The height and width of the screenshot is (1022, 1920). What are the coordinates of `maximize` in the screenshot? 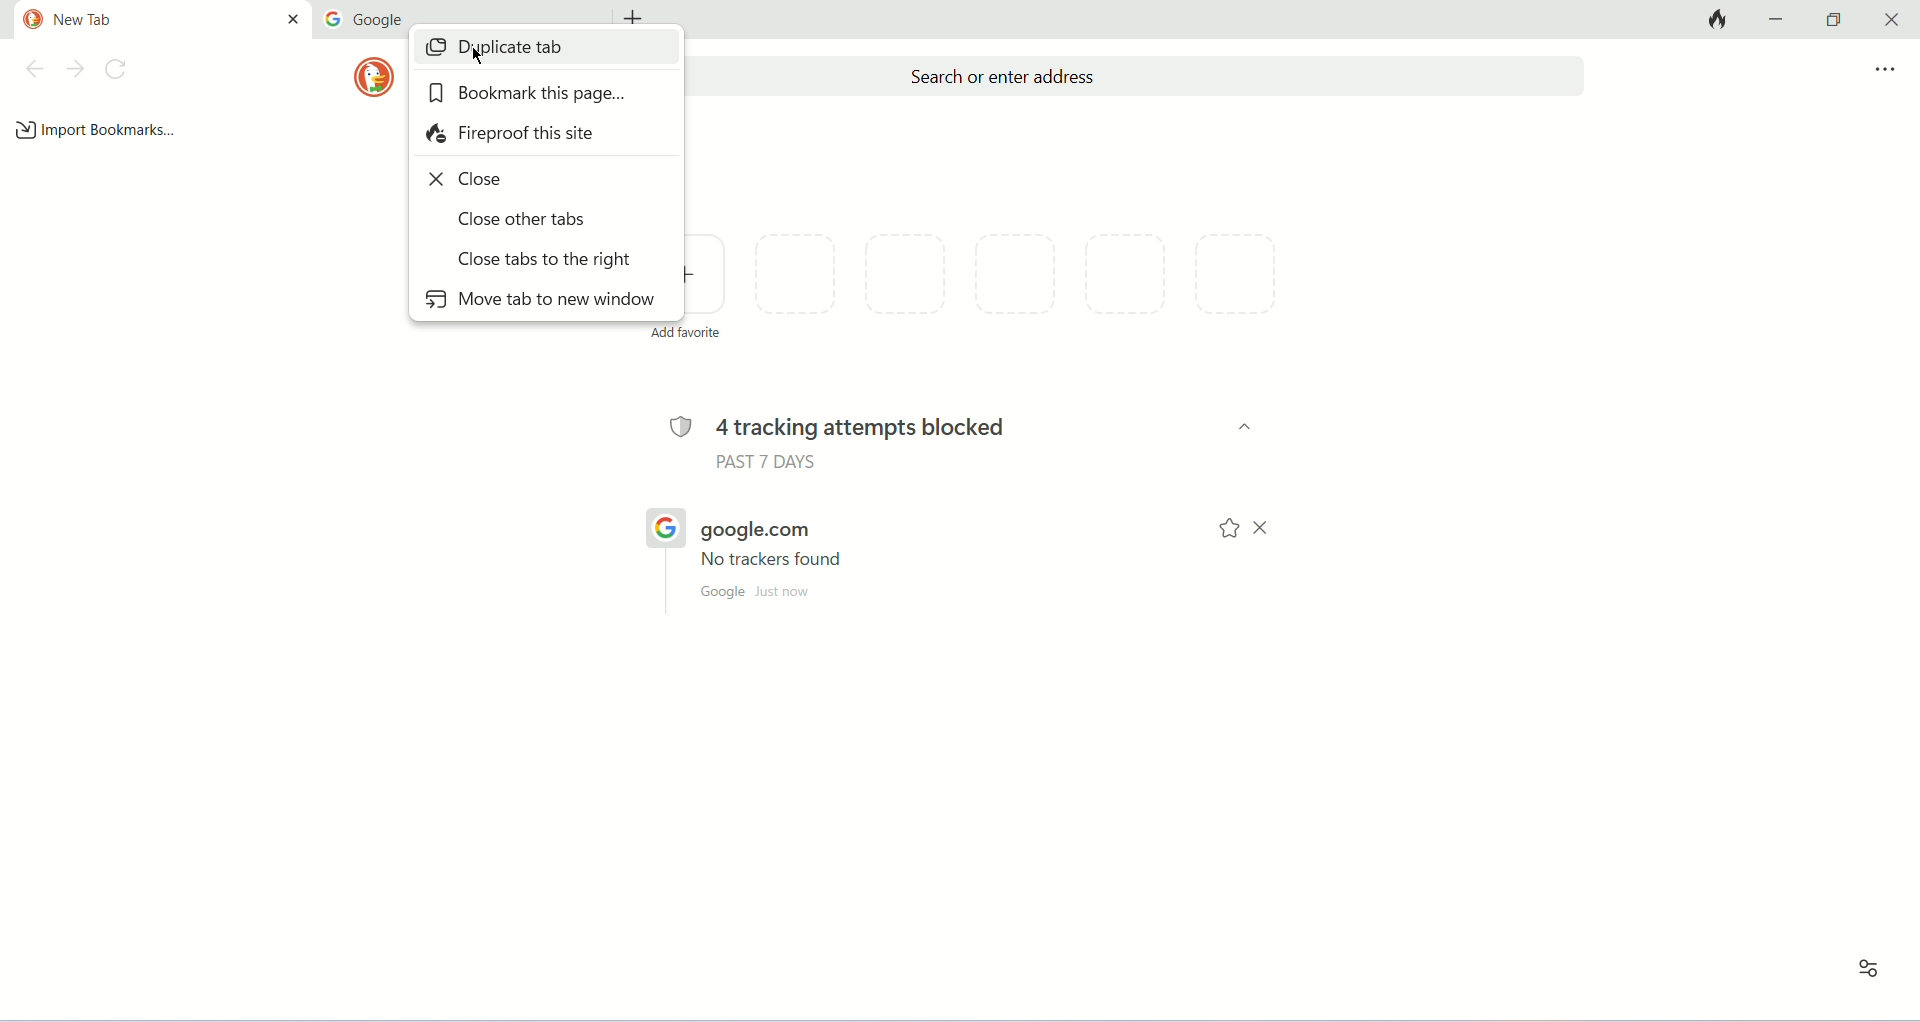 It's located at (1831, 17).